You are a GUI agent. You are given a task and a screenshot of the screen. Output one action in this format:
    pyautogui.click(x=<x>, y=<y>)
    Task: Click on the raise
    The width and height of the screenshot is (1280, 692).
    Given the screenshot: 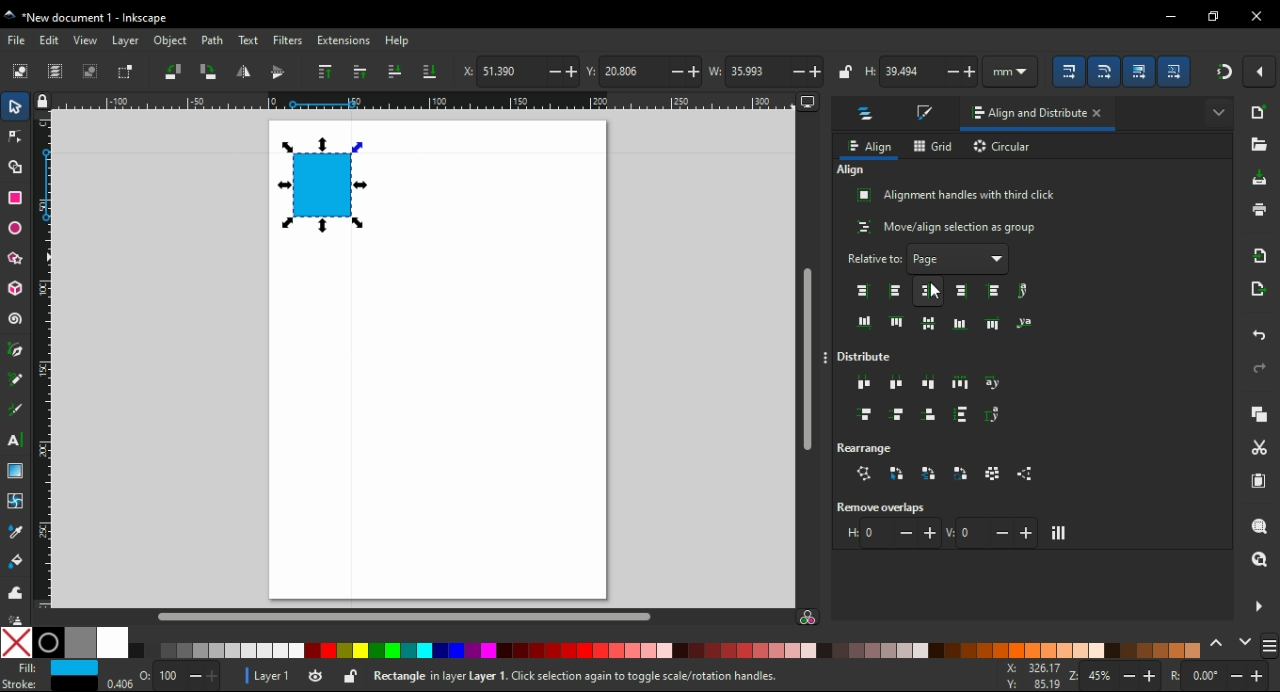 What is the action you would take?
    pyautogui.click(x=361, y=72)
    